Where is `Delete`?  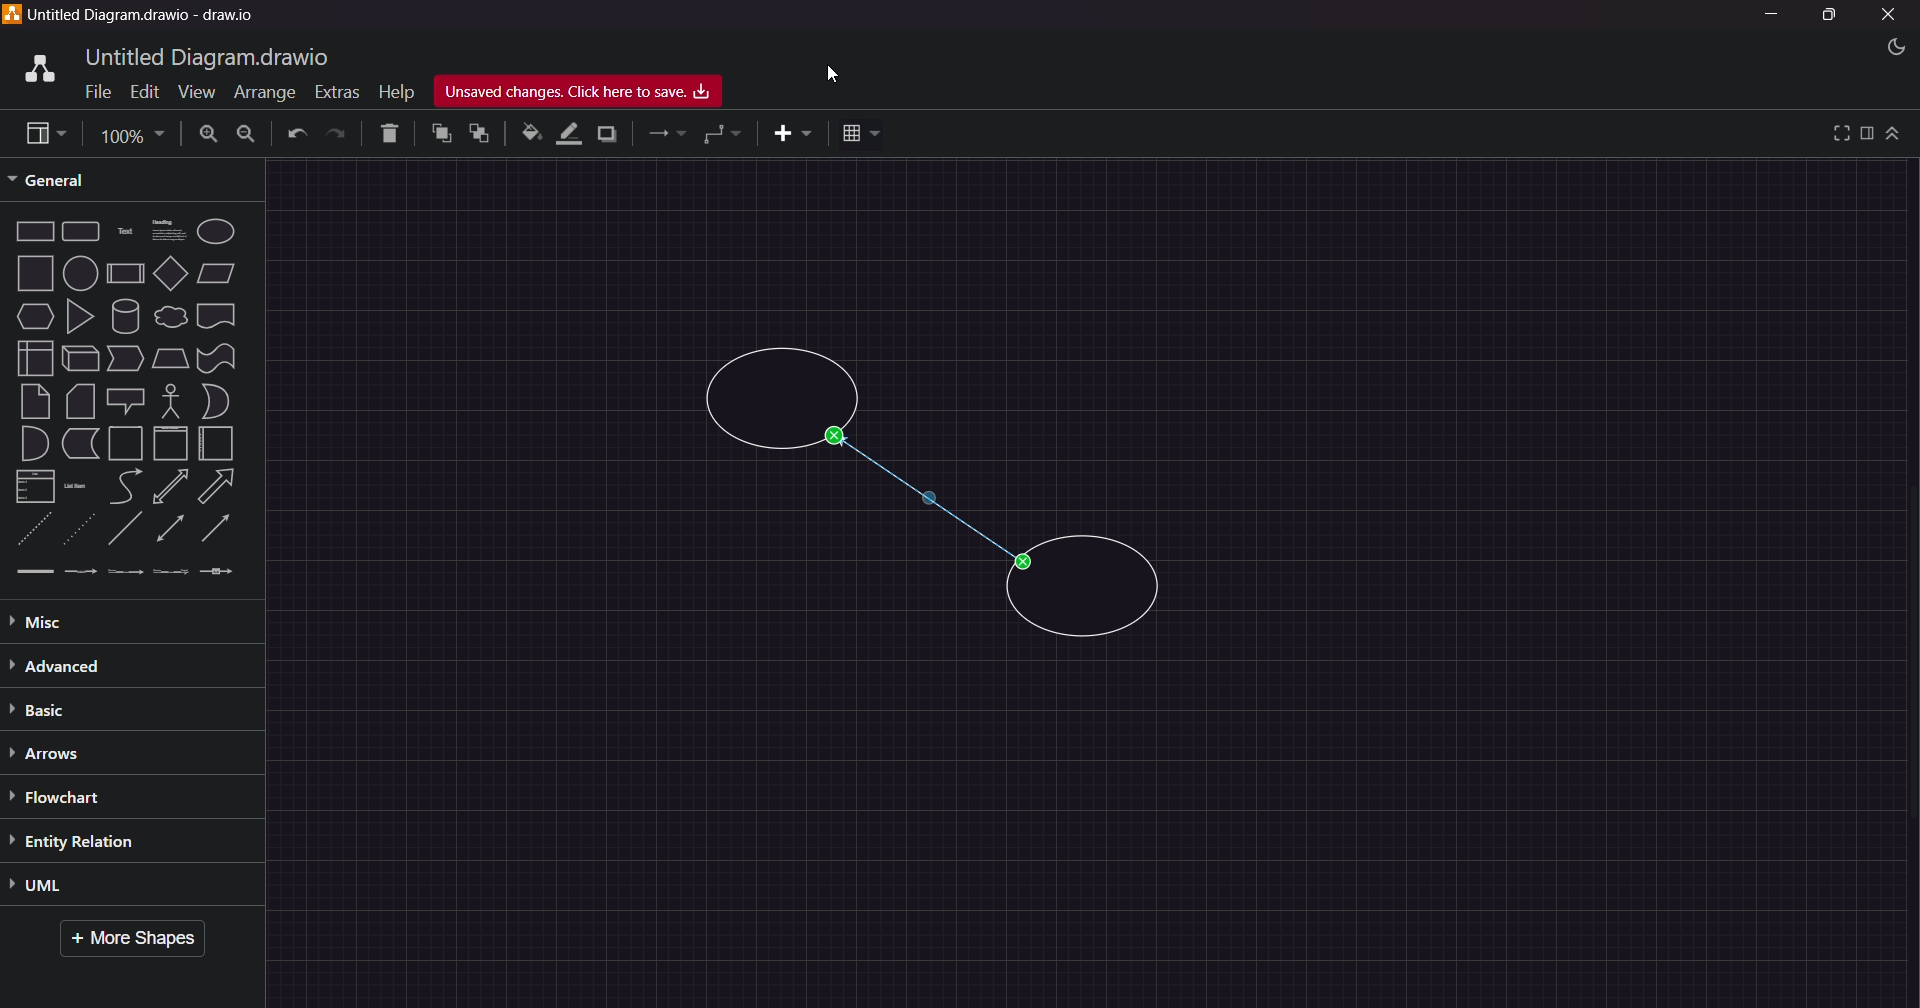 Delete is located at coordinates (385, 134).